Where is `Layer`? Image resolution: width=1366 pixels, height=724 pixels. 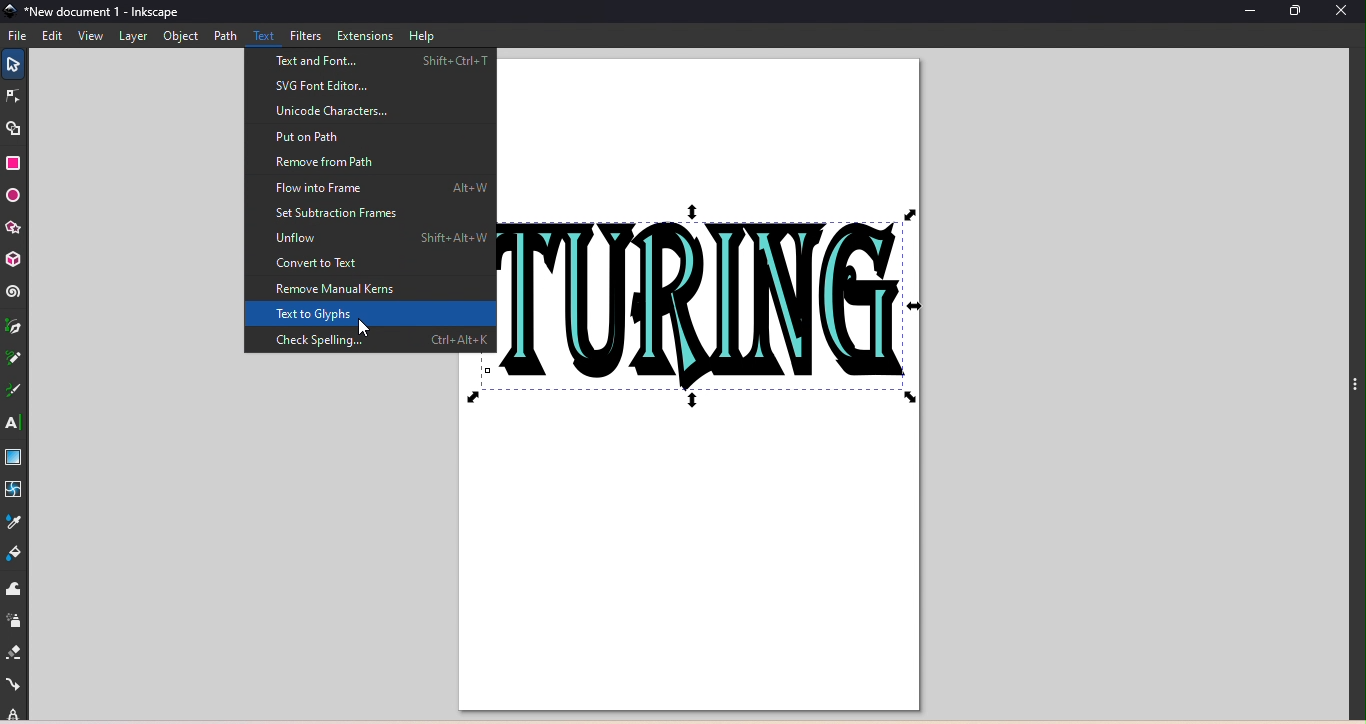
Layer is located at coordinates (135, 38).